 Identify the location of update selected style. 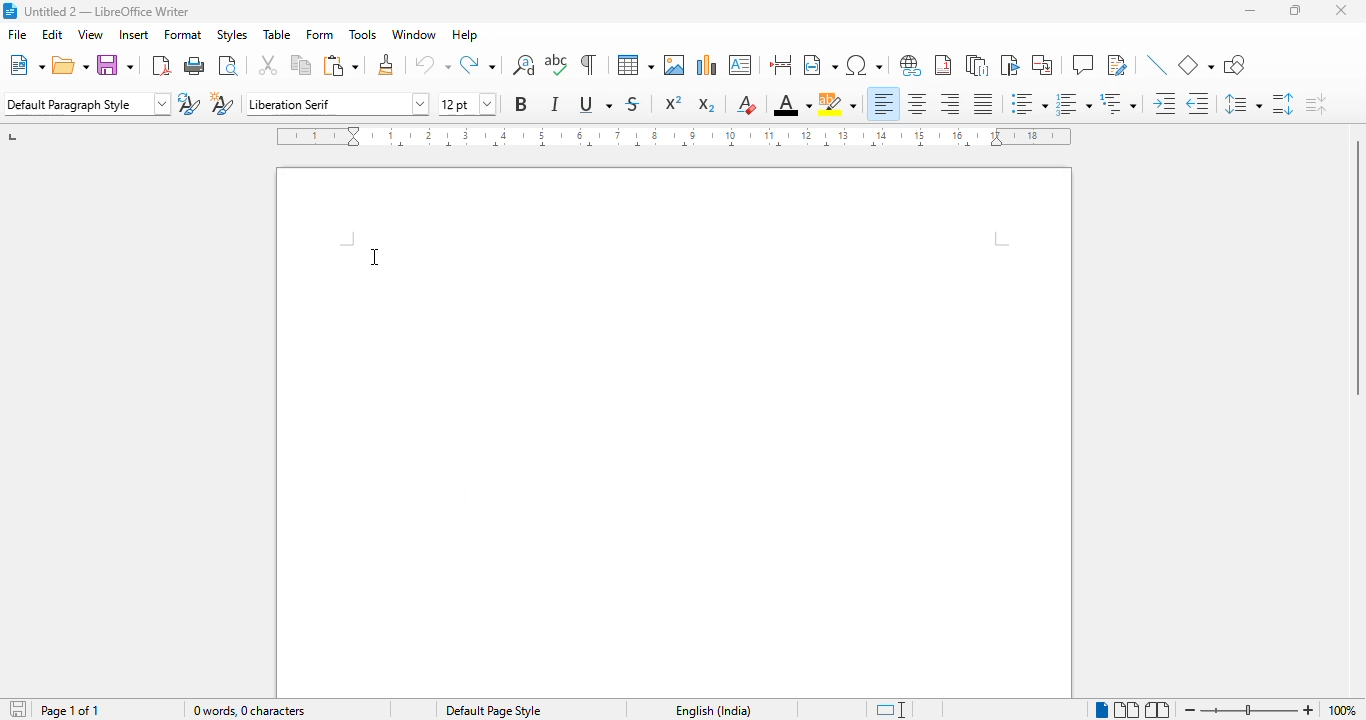
(189, 103).